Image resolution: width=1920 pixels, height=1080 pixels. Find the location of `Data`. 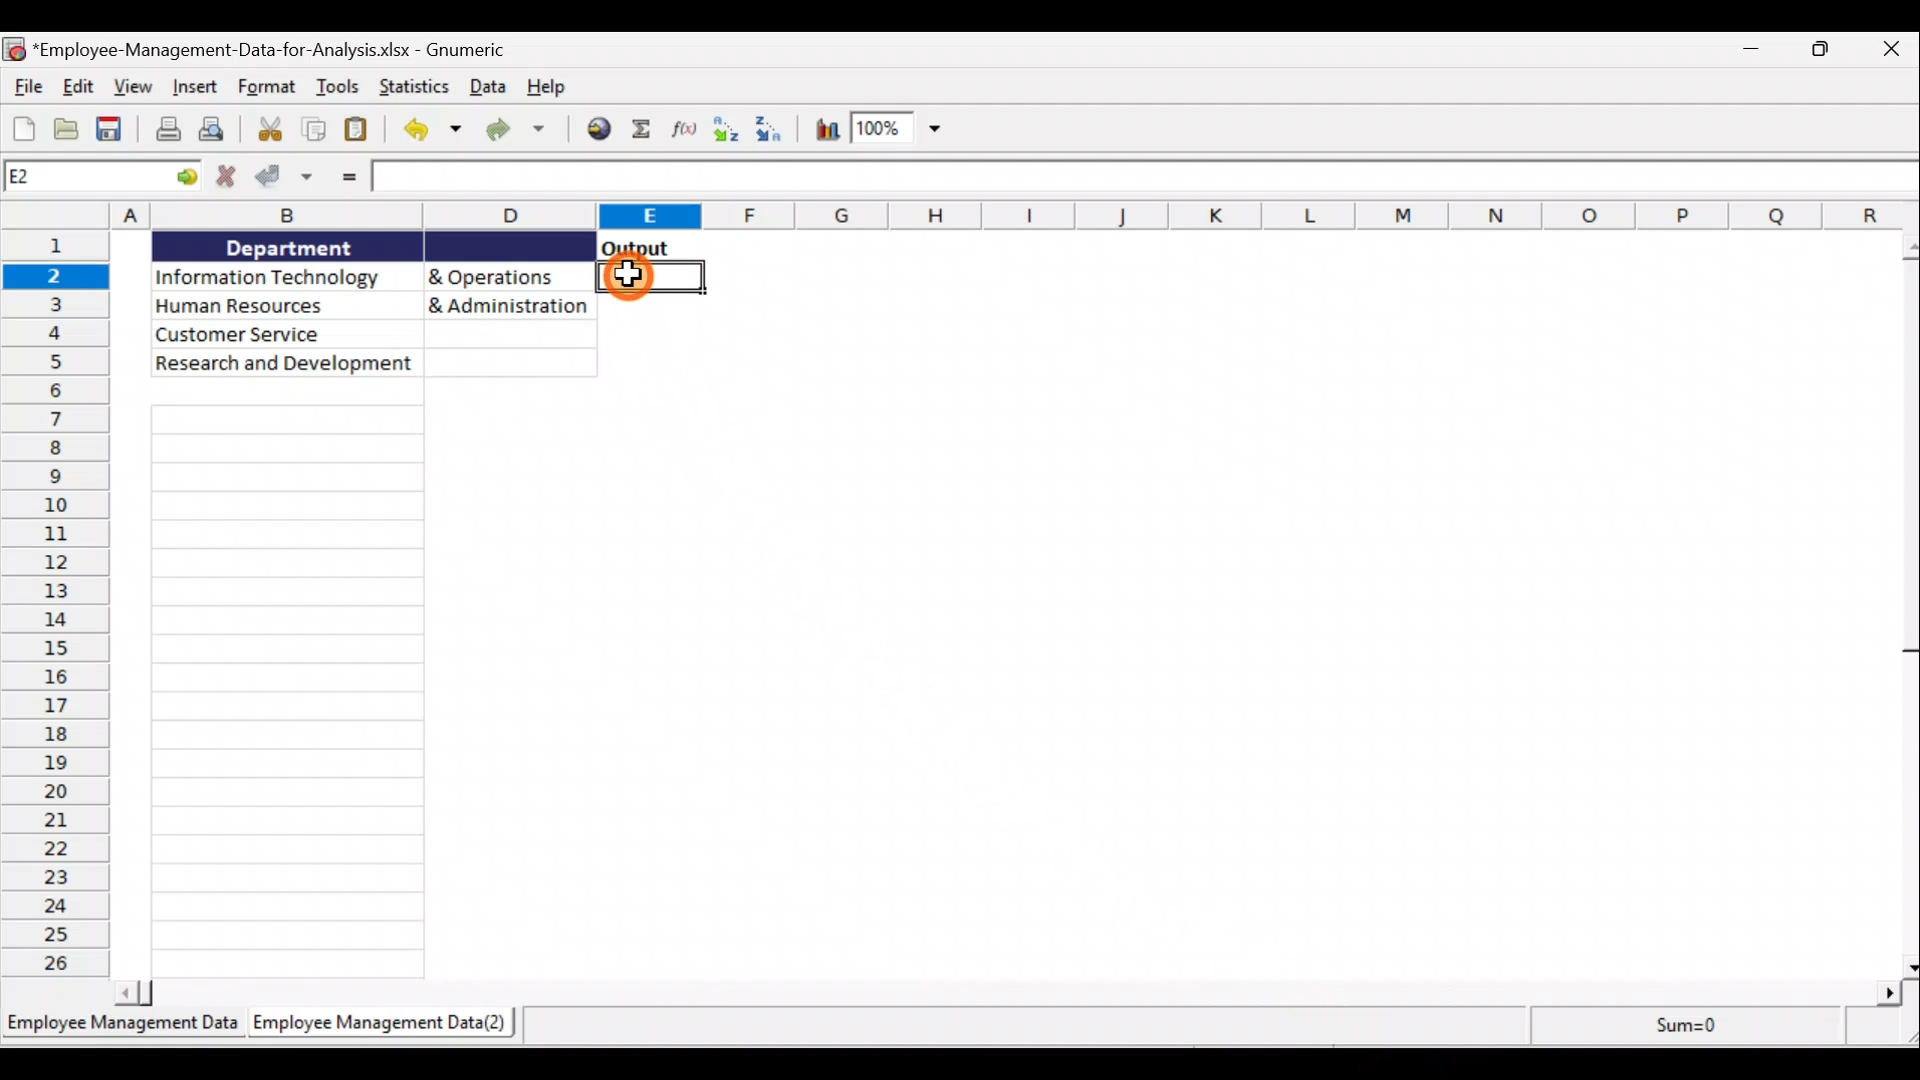

Data is located at coordinates (374, 305).